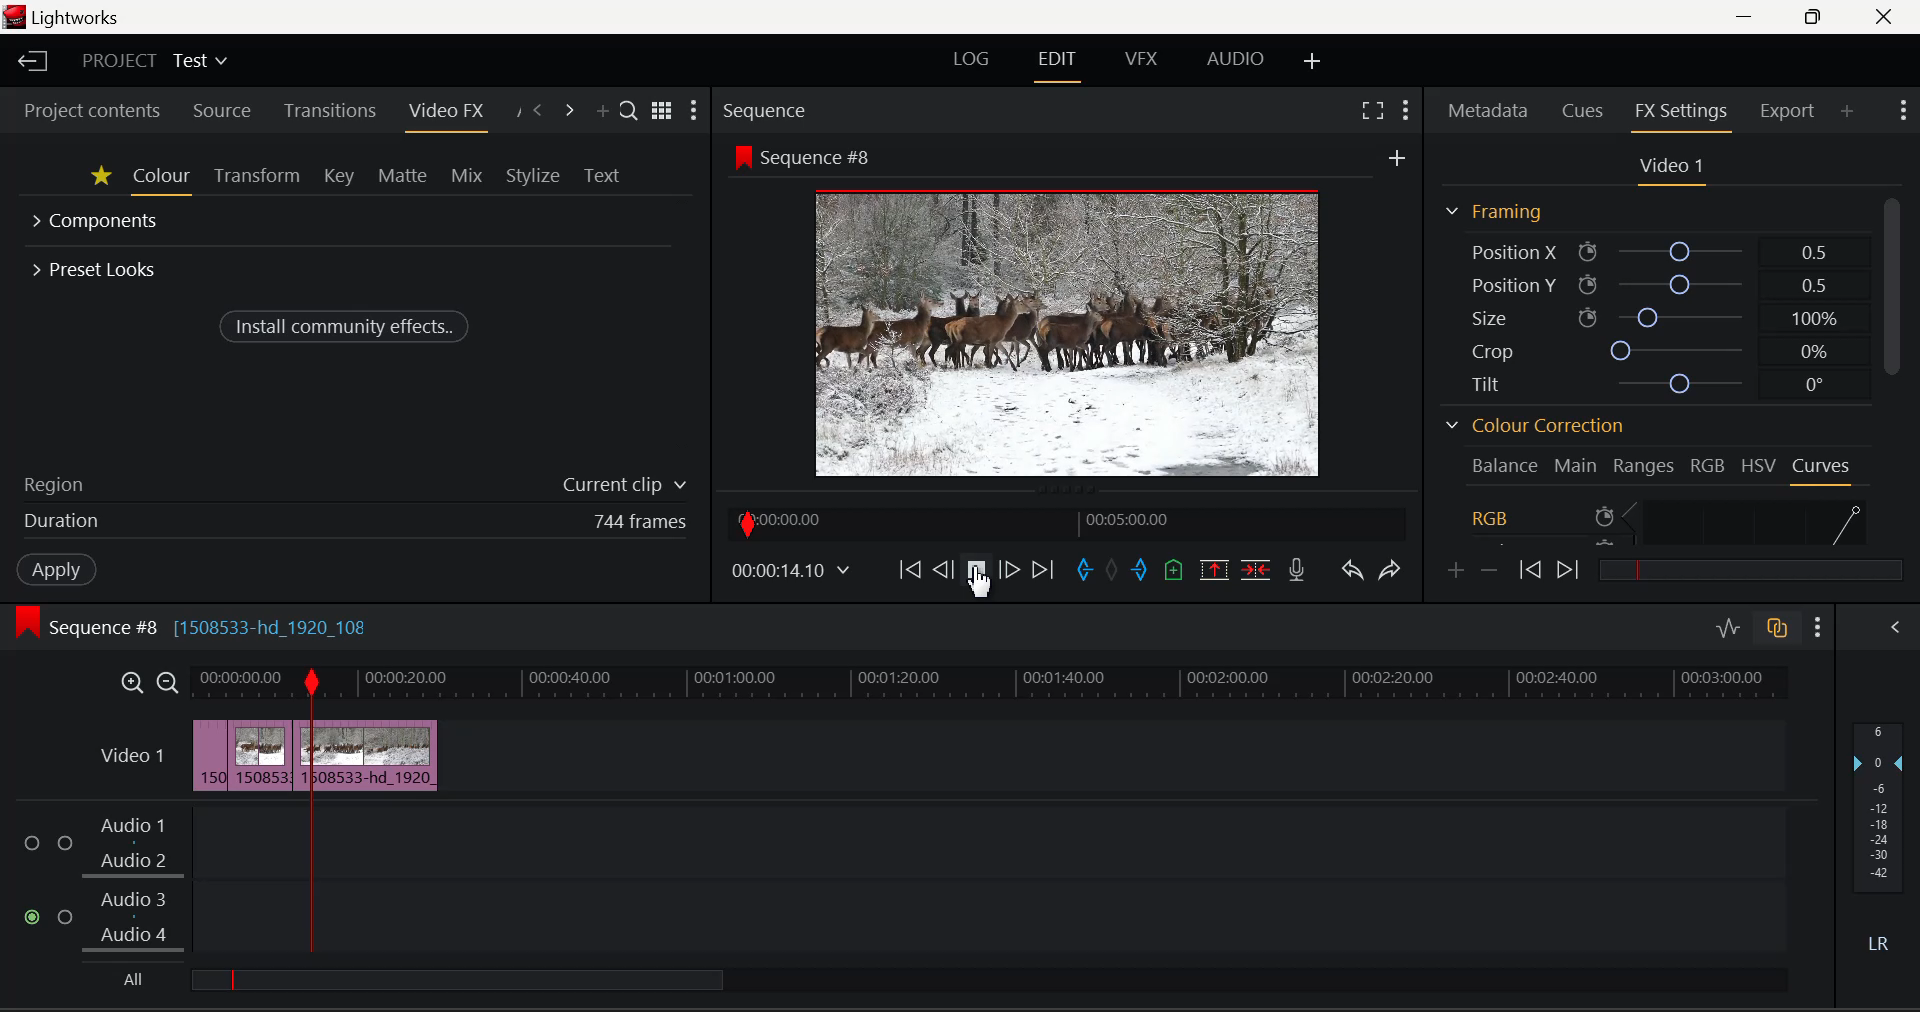 This screenshot has width=1920, height=1012. Describe the element at coordinates (1067, 522) in the screenshot. I see `Project Timeline Navigator` at that location.